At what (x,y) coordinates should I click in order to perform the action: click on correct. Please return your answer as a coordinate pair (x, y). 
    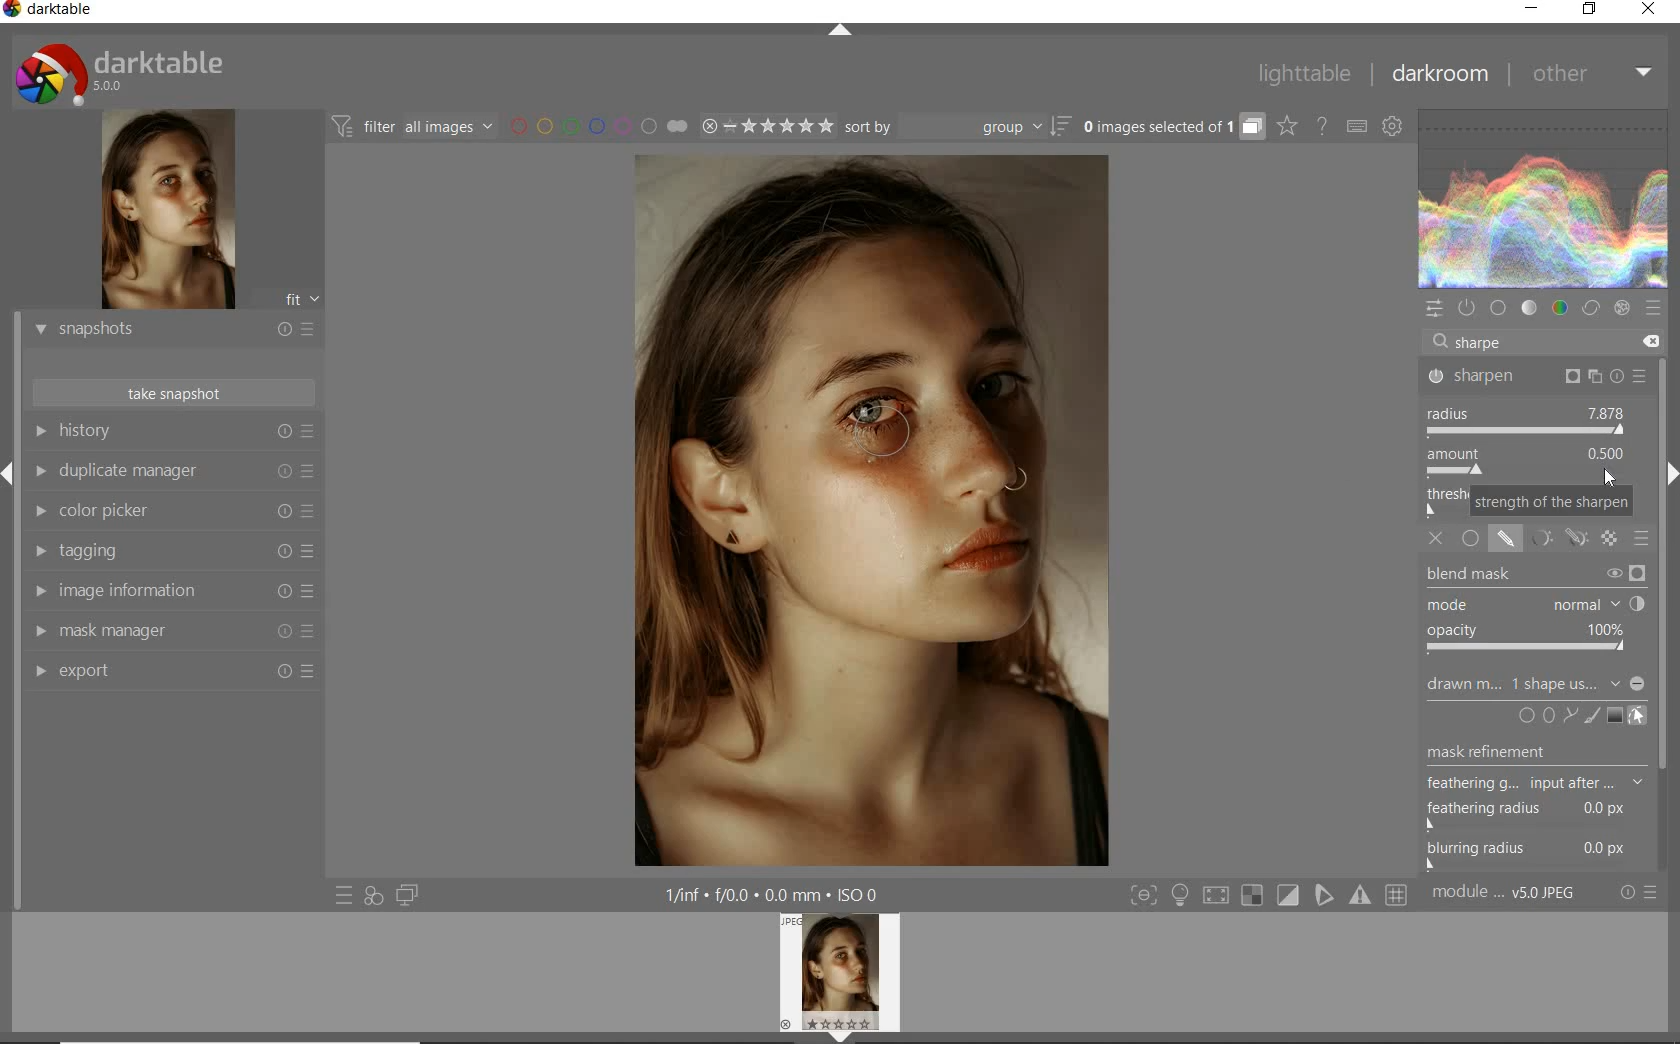
    Looking at the image, I should click on (1590, 310).